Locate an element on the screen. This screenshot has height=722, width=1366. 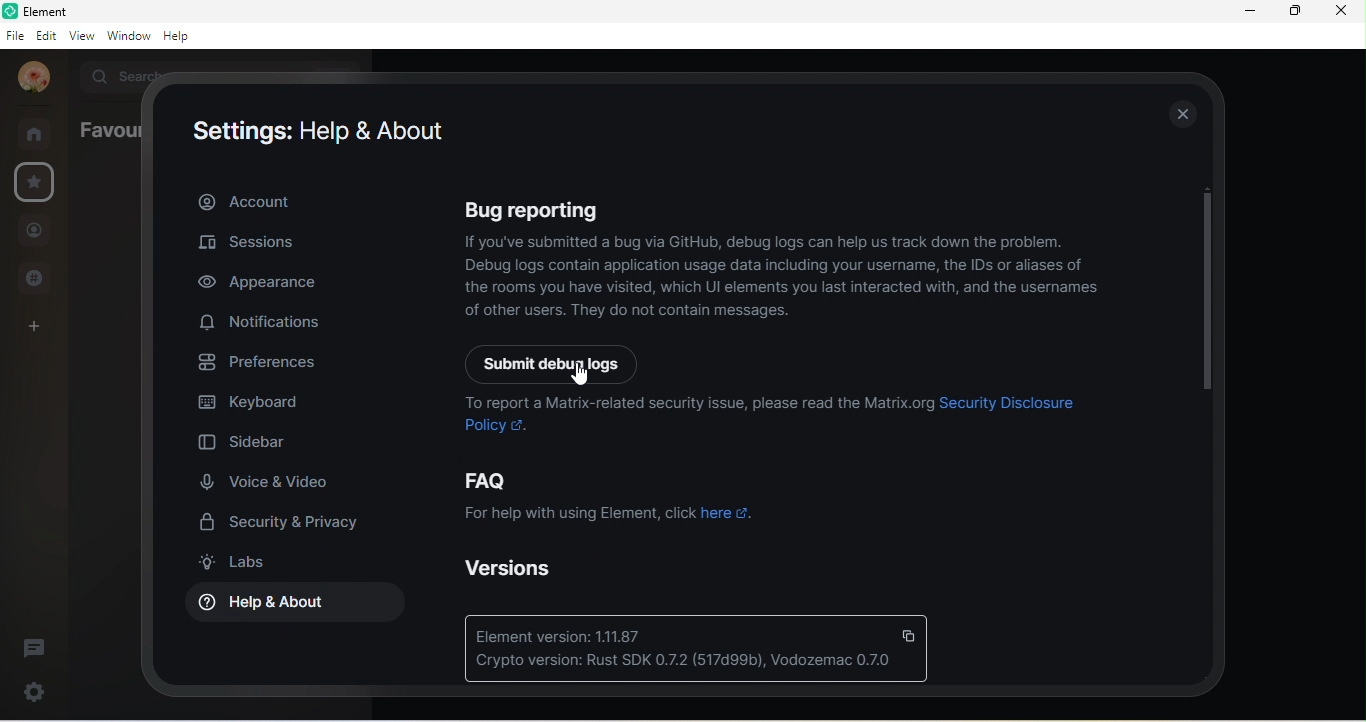
sidebar is located at coordinates (240, 443).